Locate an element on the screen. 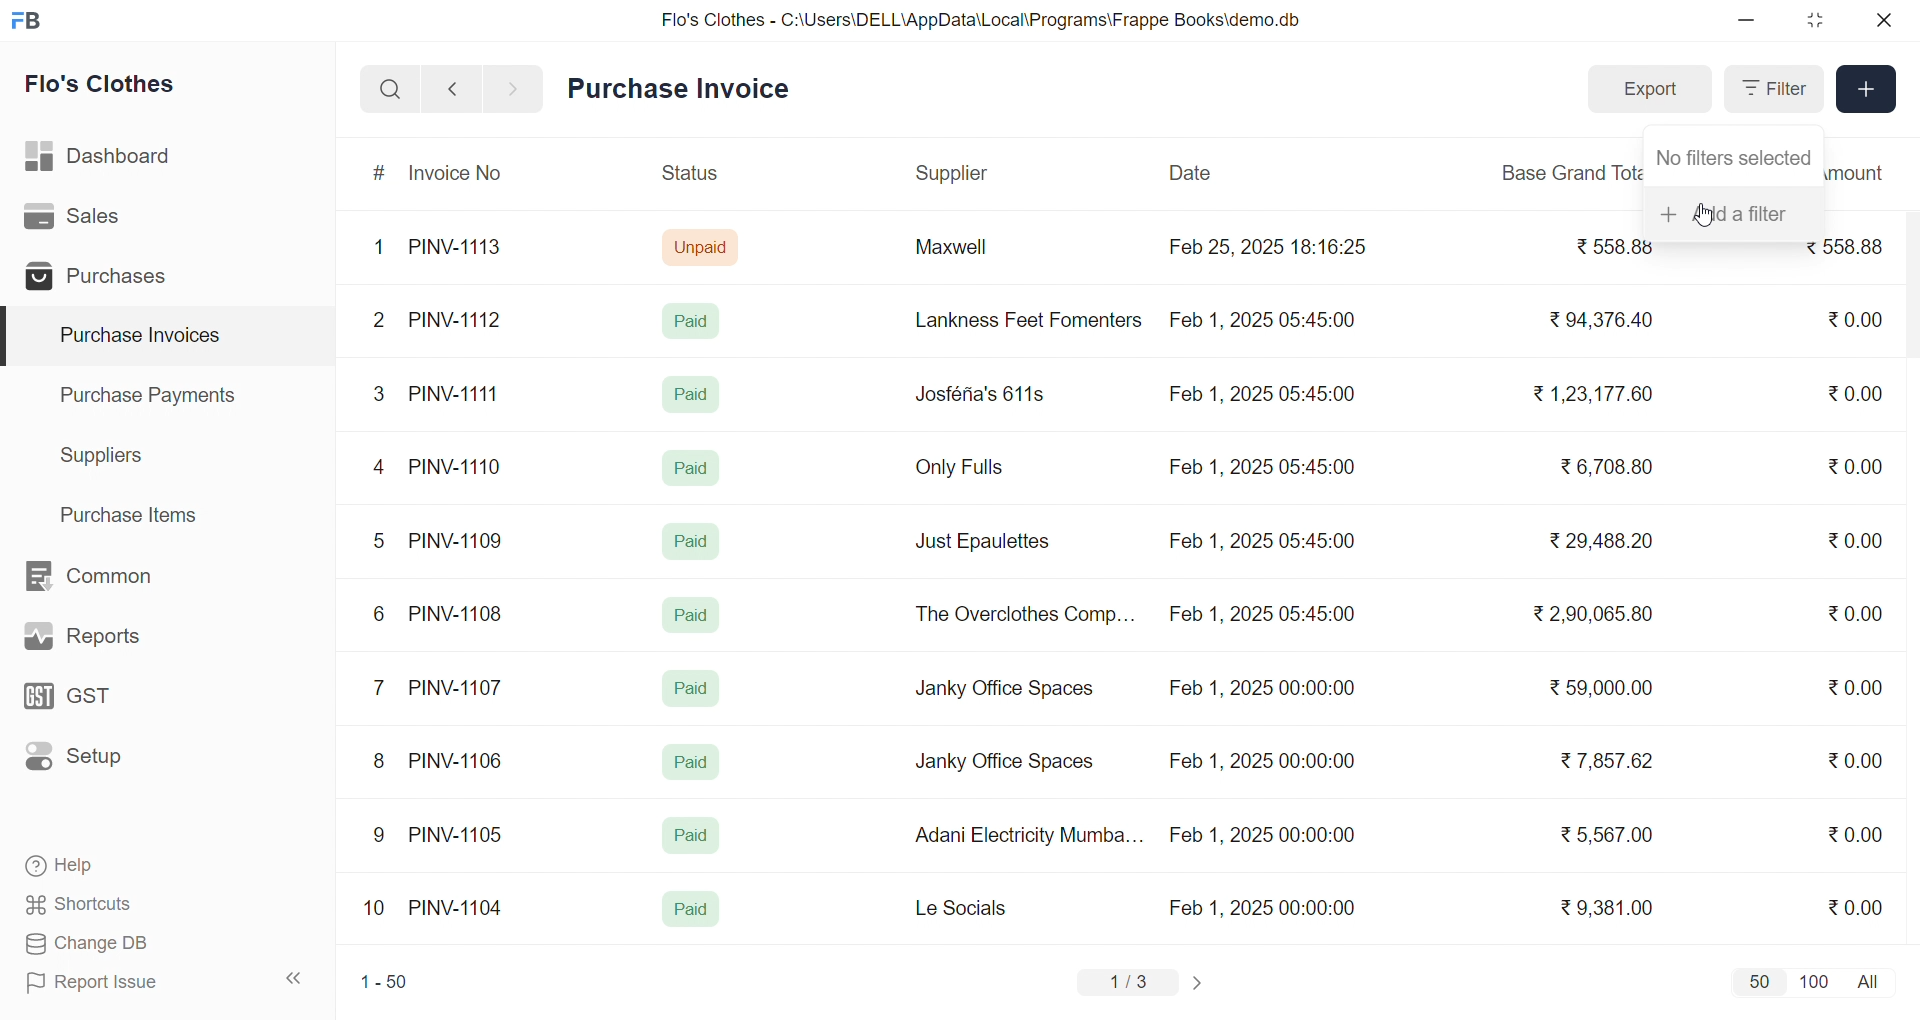 This screenshot has width=1920, height=1020. Filter is located at coordinates (1772, 89).